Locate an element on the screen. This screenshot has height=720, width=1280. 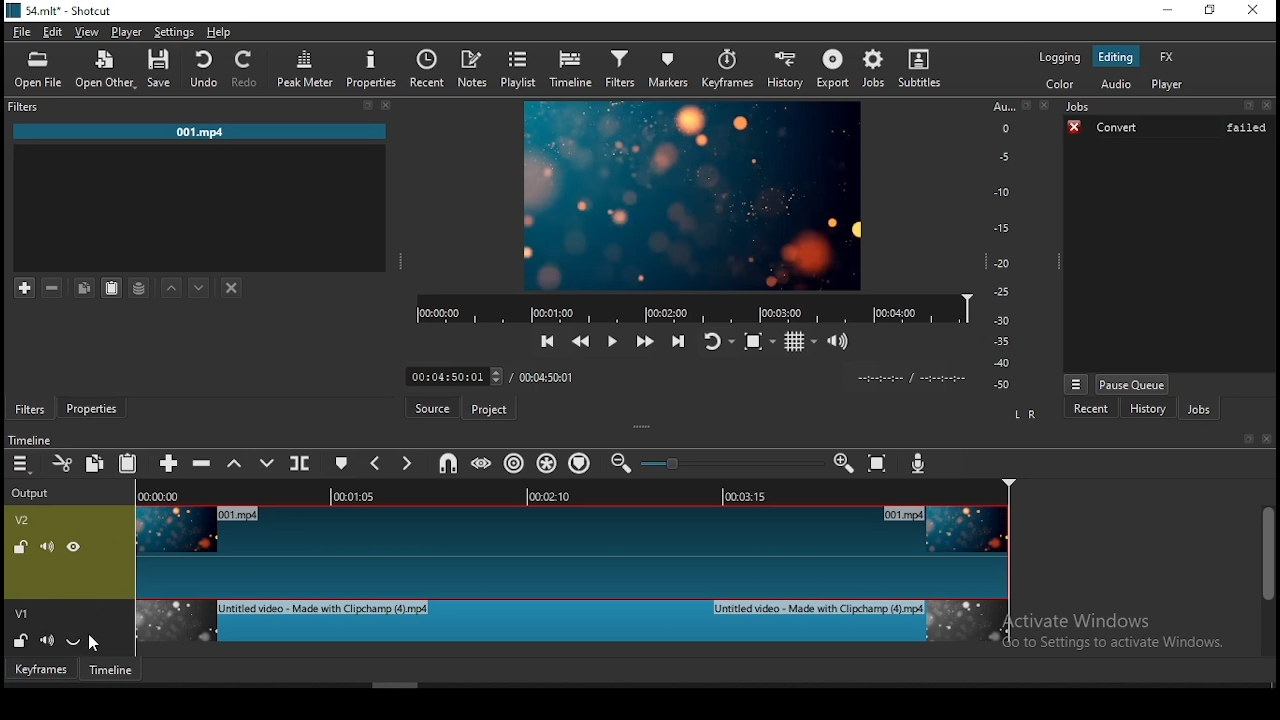
keyframes is located at coordinates (725, 69).